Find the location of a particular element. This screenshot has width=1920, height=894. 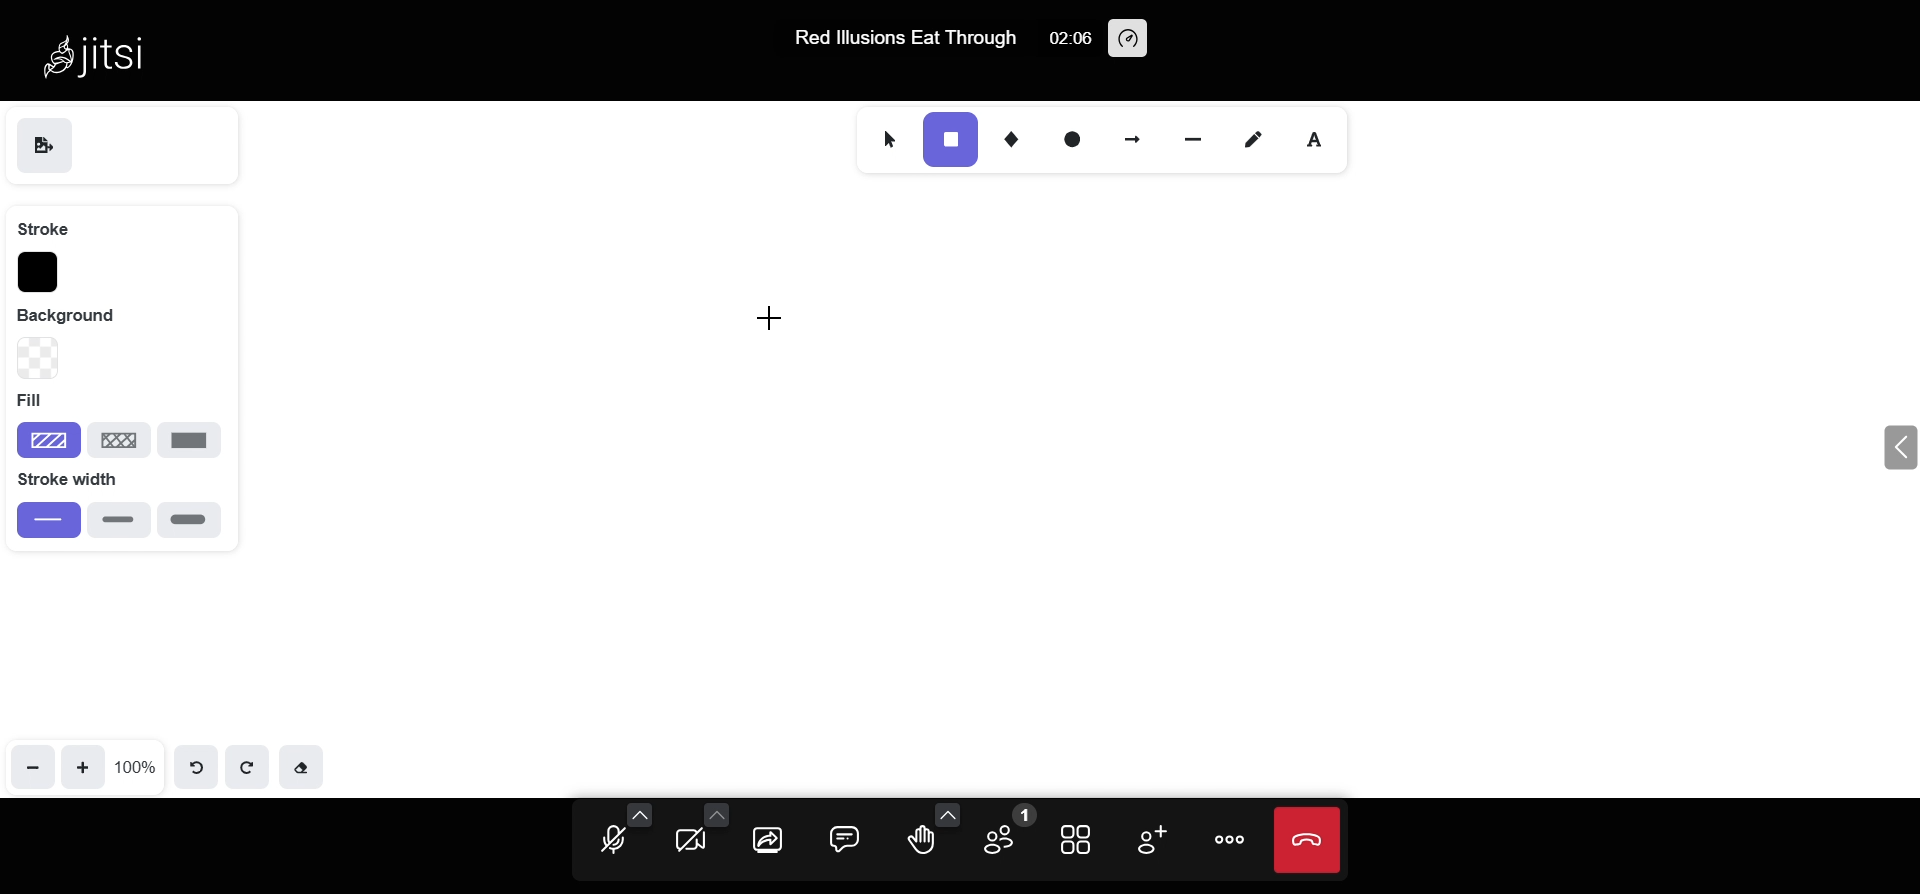

microphone is located at coordinates (614, 842).